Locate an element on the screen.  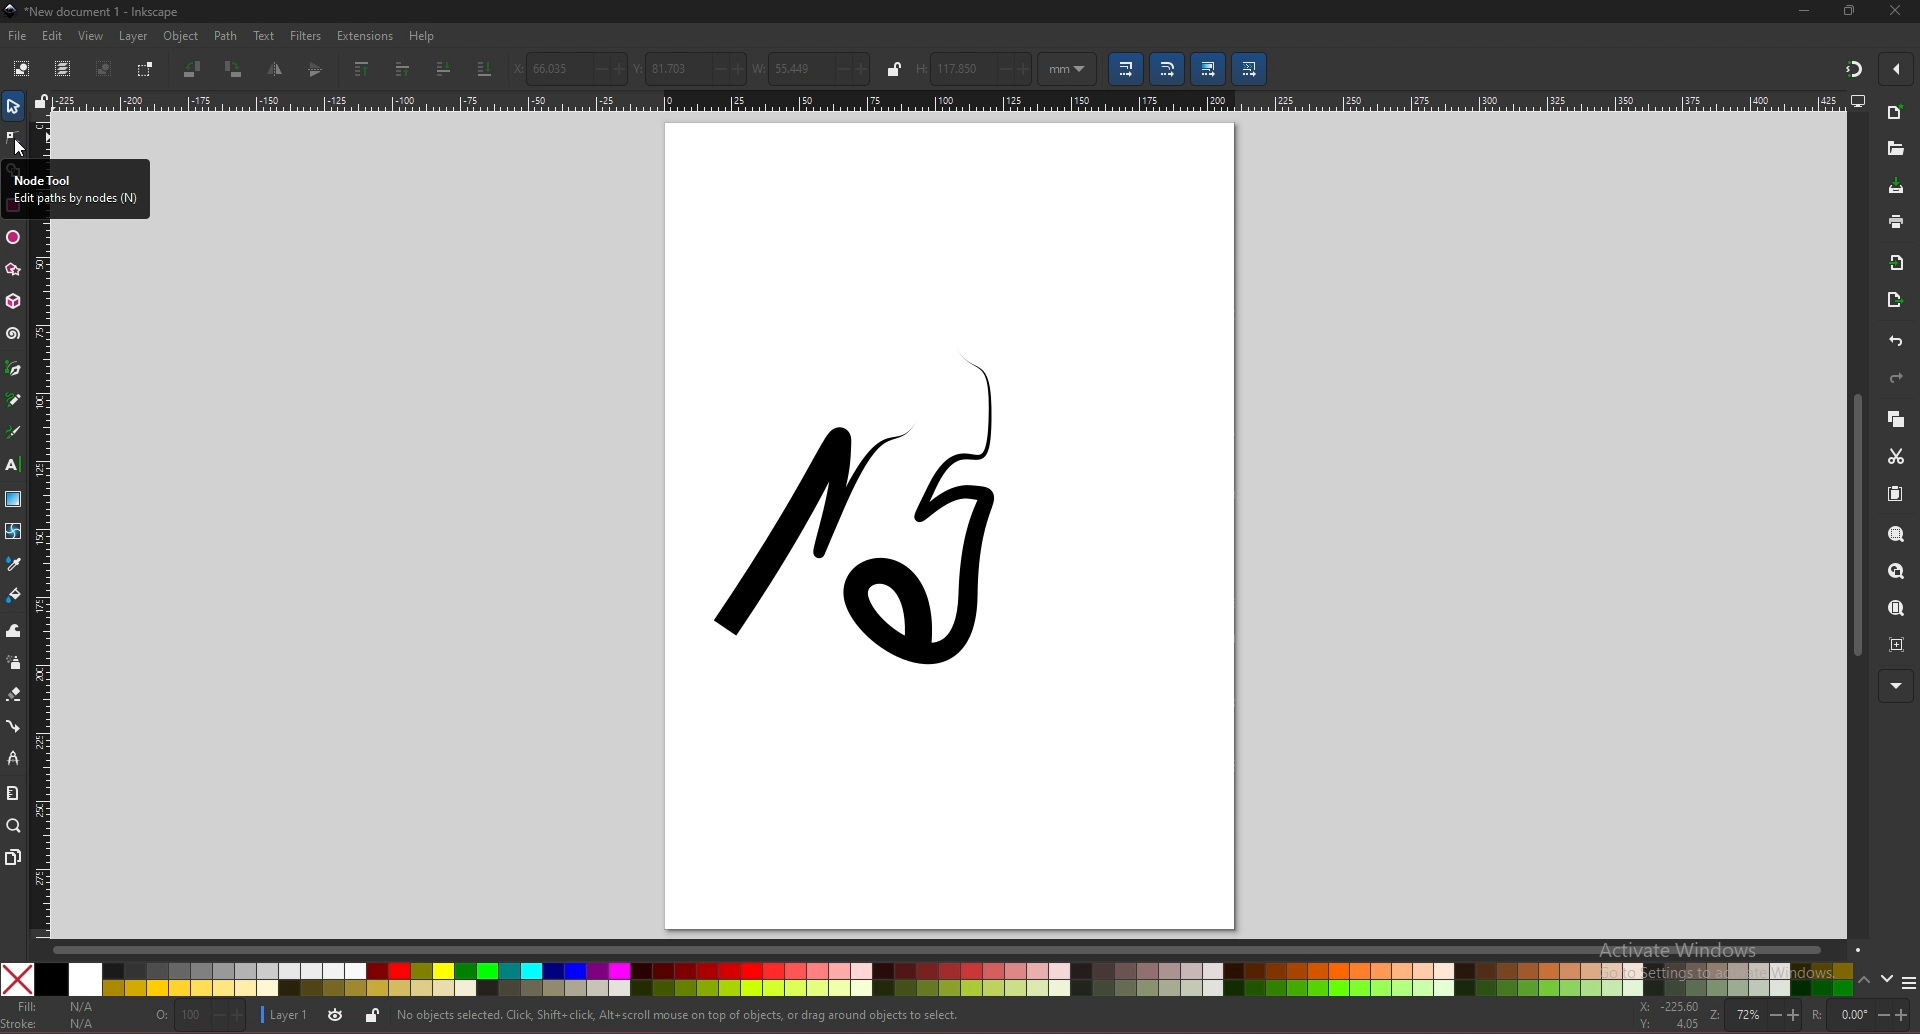
raise selection to top is located at coordinates (364, 68).